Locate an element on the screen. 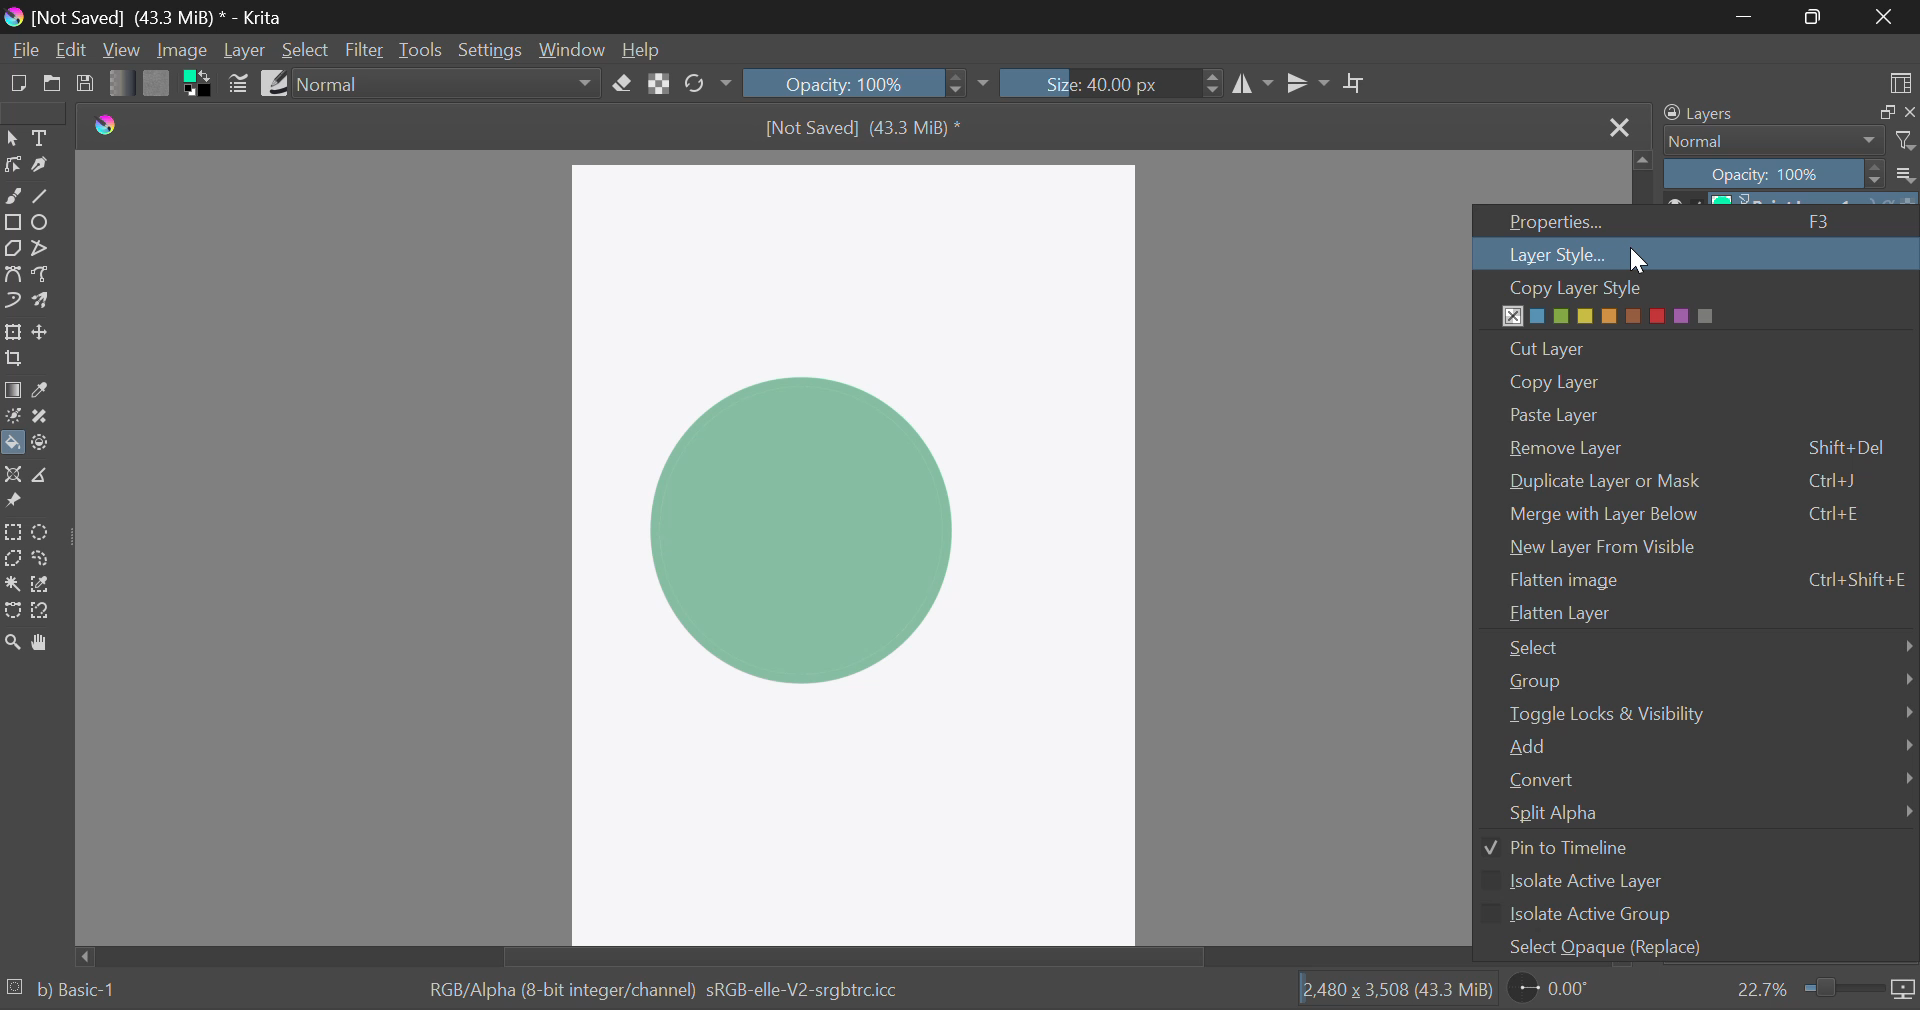 The image size is (1920, 1010). b) Basic-1 is located at coordinates (80, 988).